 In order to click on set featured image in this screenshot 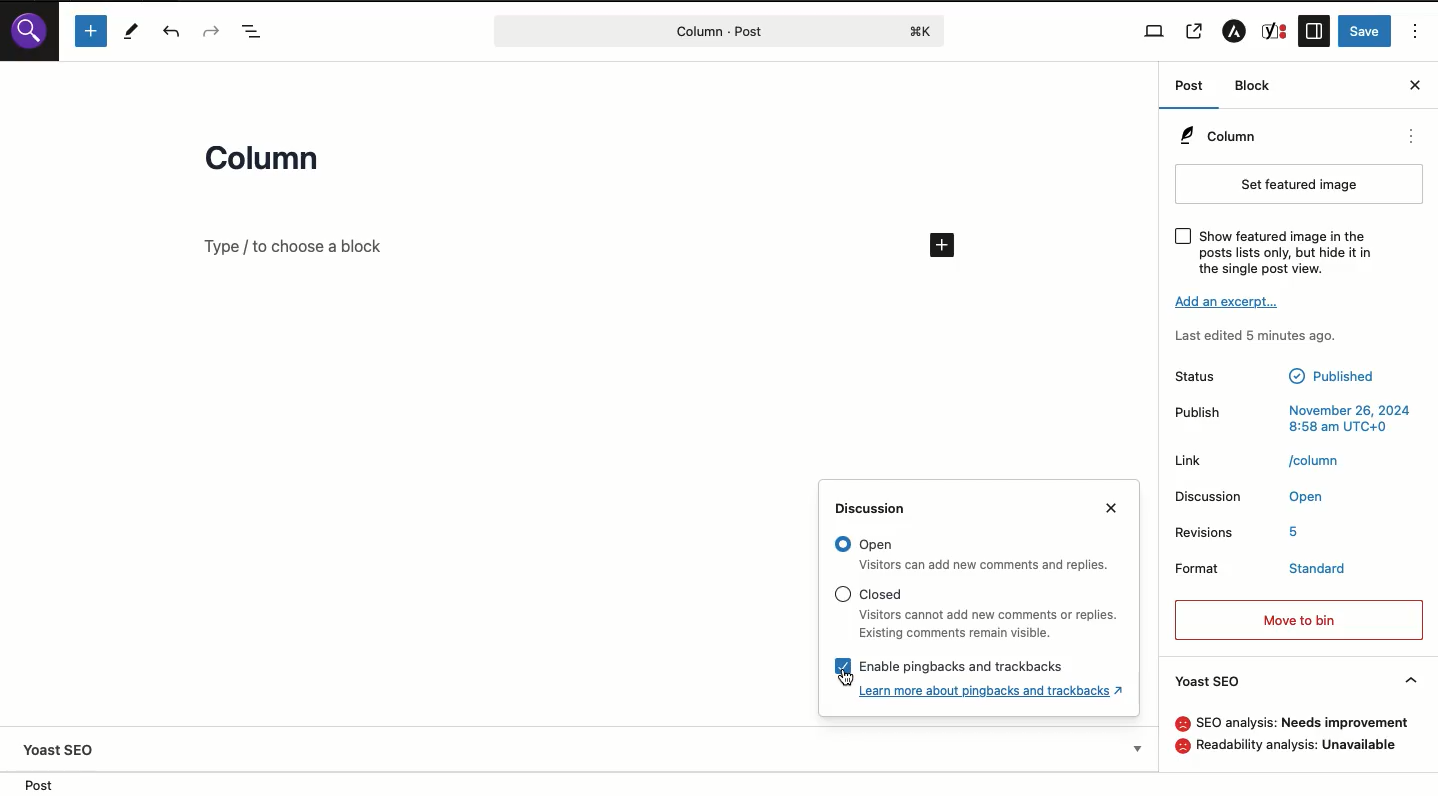, I will do `click(1300, 185)`.